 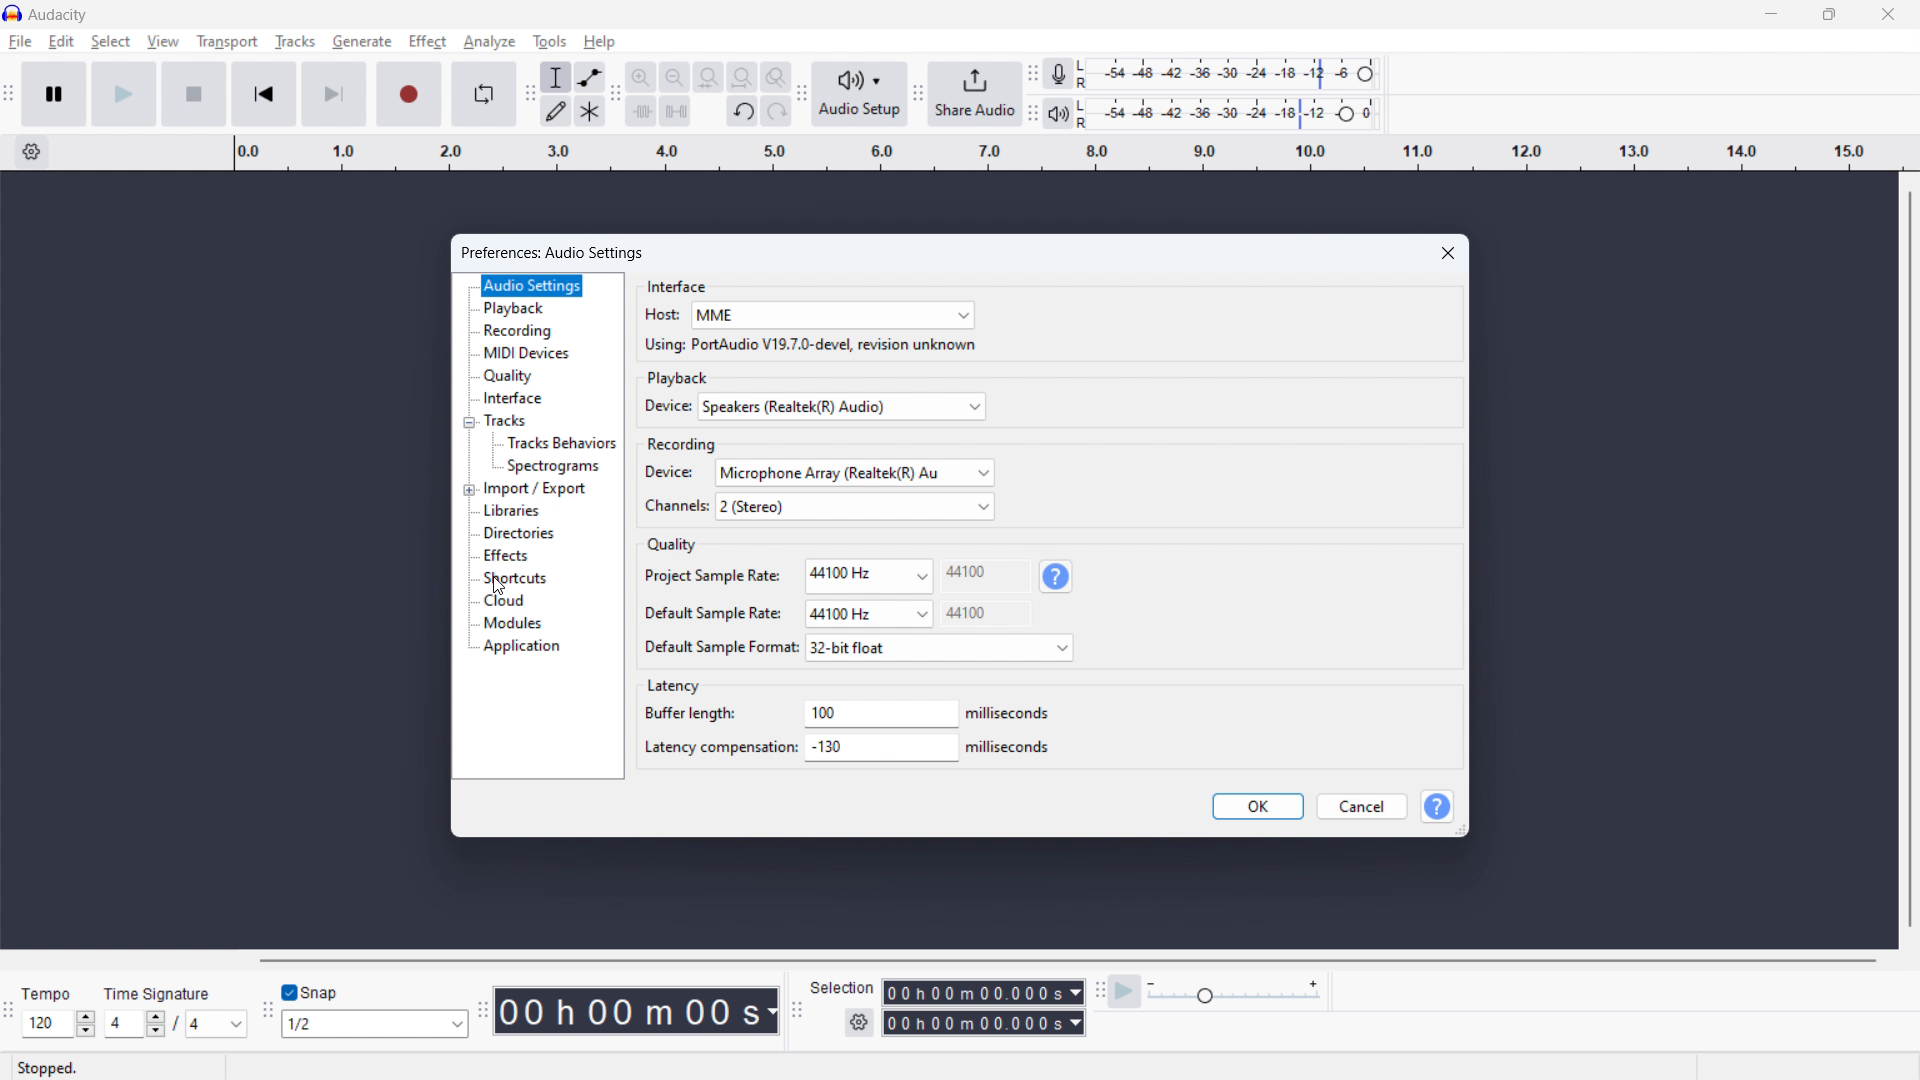 What do you see at coordinates (309, 992) in the screenshot?
I see `toggle snap` at bounding box center [309, 992].